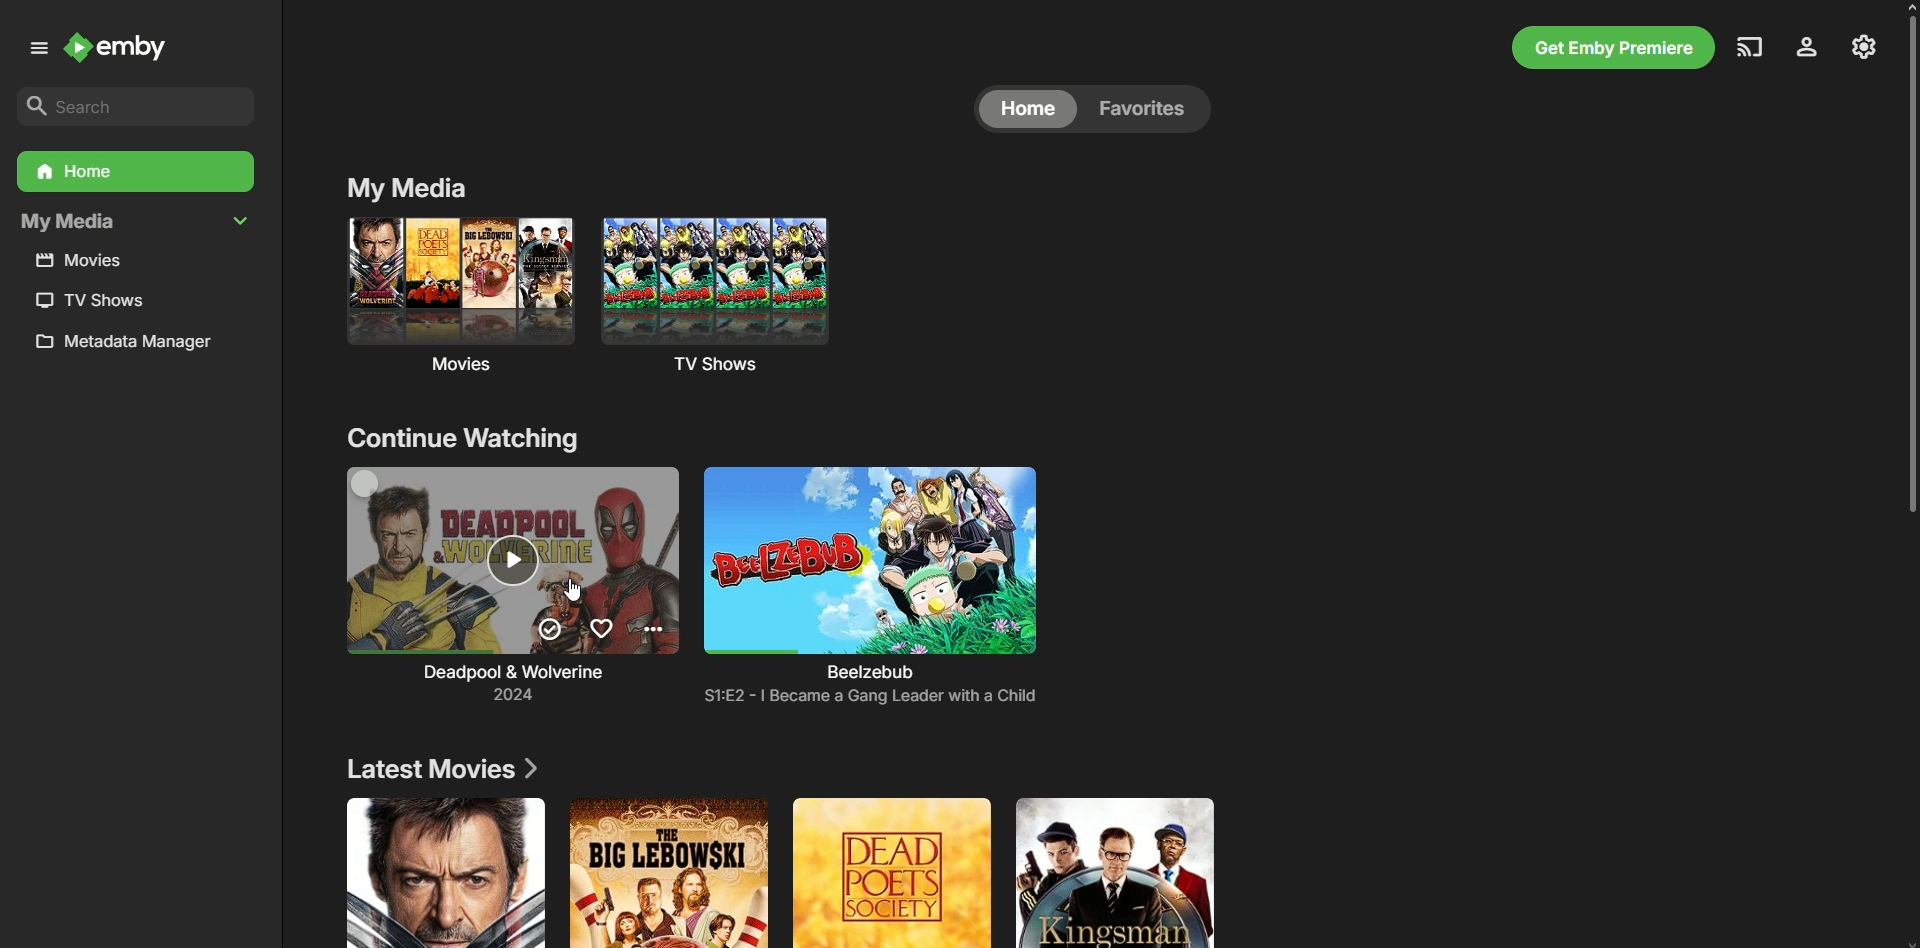 Image resolution: width=1920 pixels, height=948 pixels. Describe the element at coordinates (1747, 46) in the screenshot. I see `Cast` at that location.